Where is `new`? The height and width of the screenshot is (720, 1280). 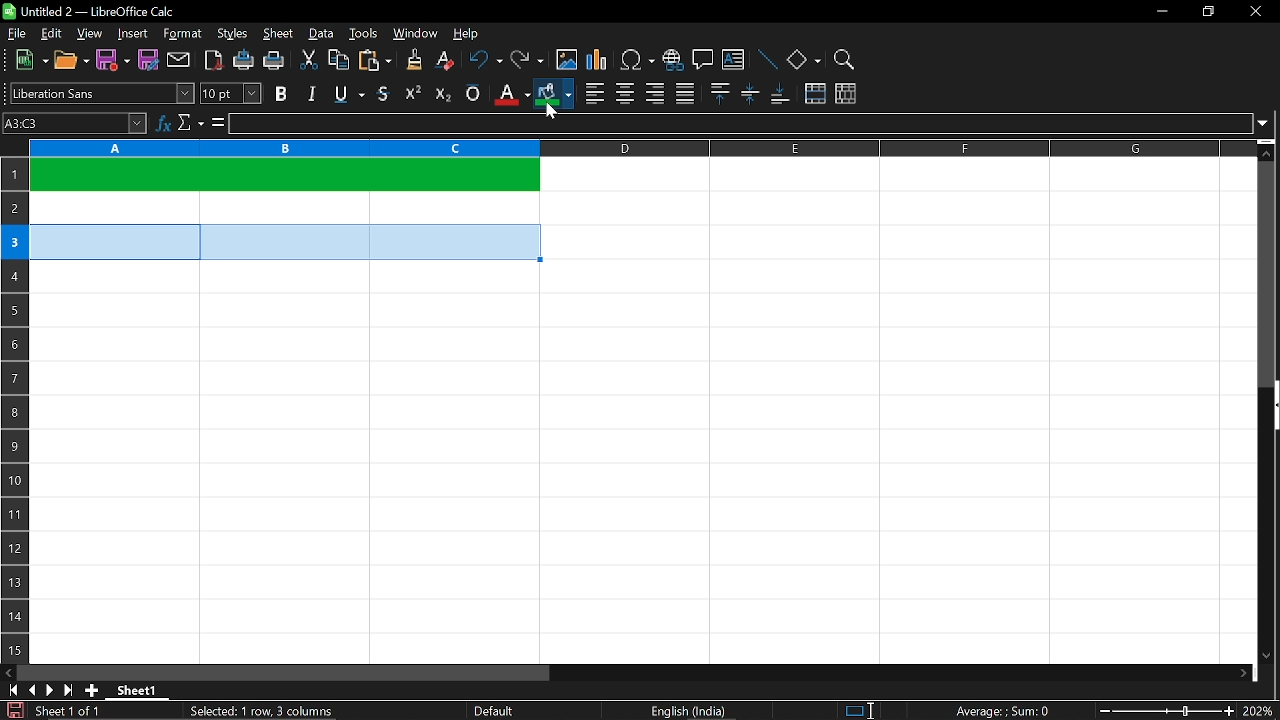 new is located at coordinates (27, 61).